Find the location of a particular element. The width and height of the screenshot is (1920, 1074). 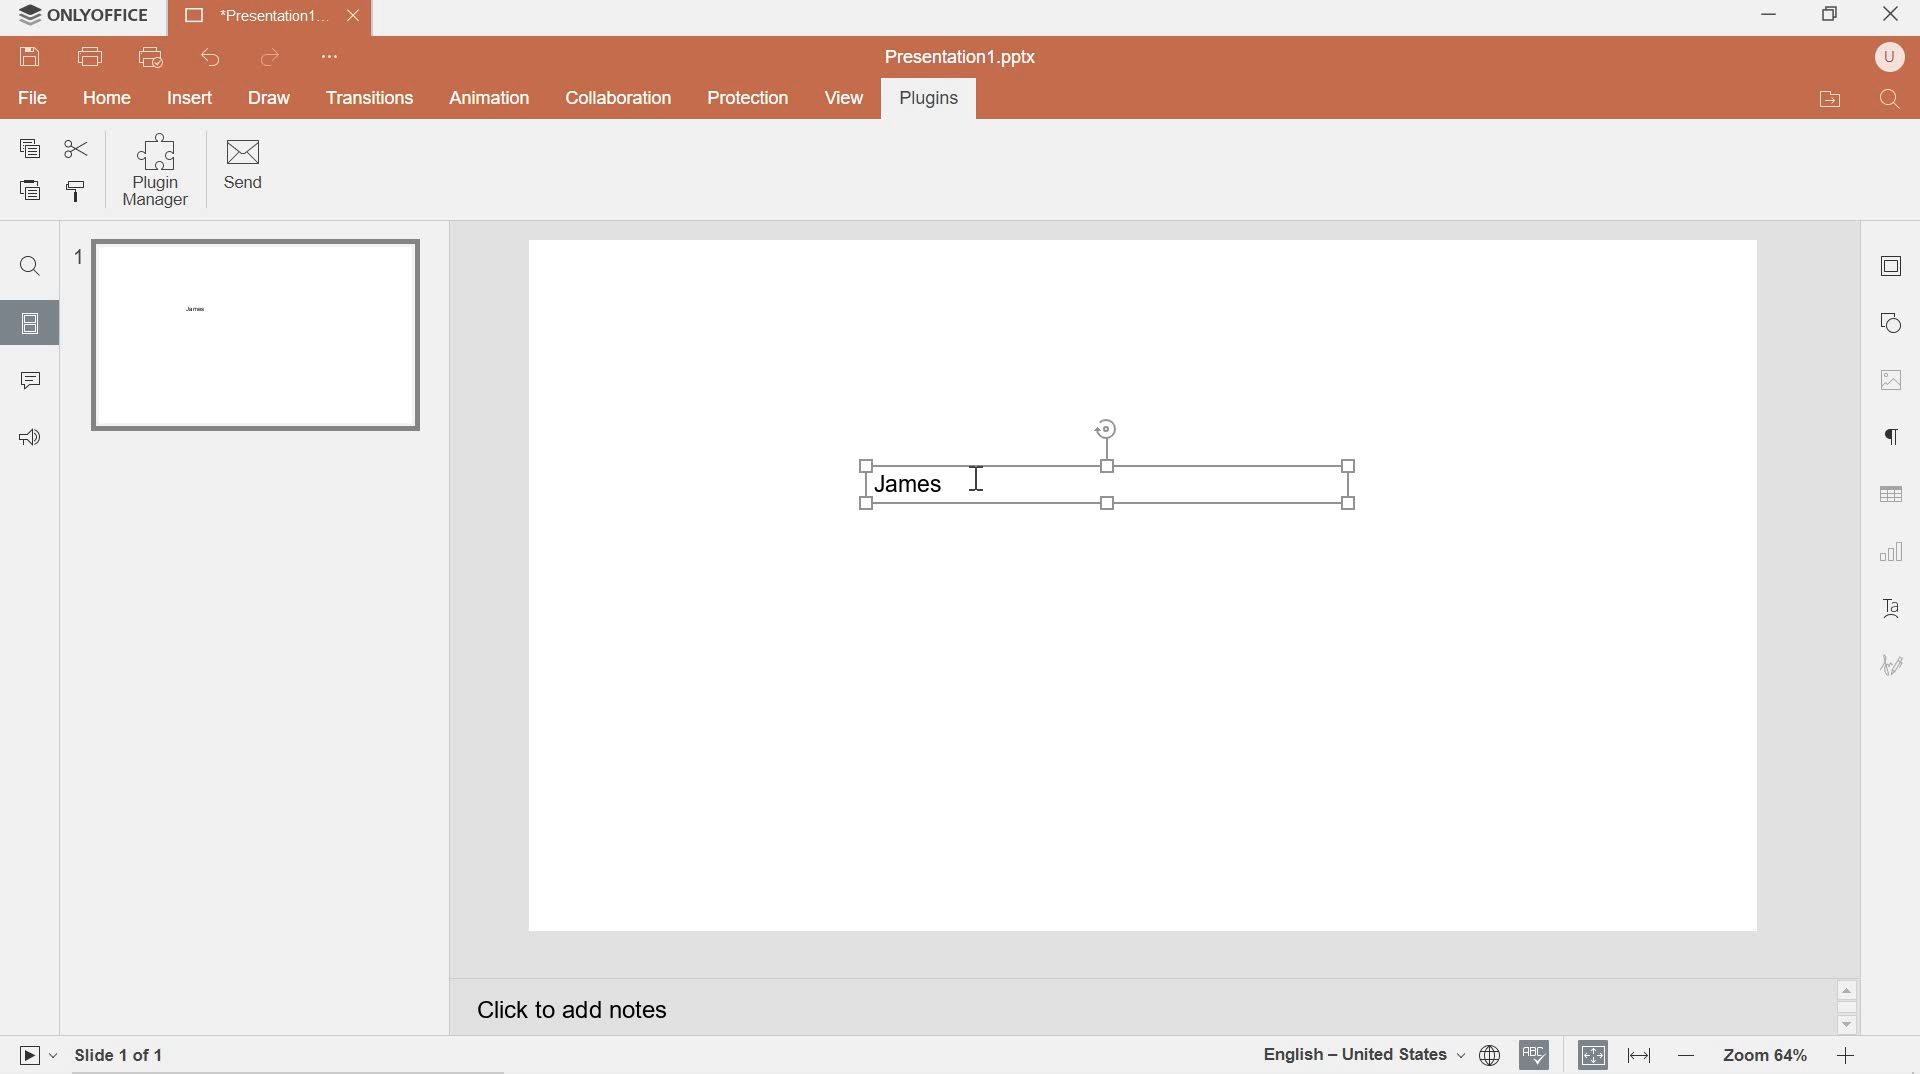

slides is located at coordinates (31, 323).